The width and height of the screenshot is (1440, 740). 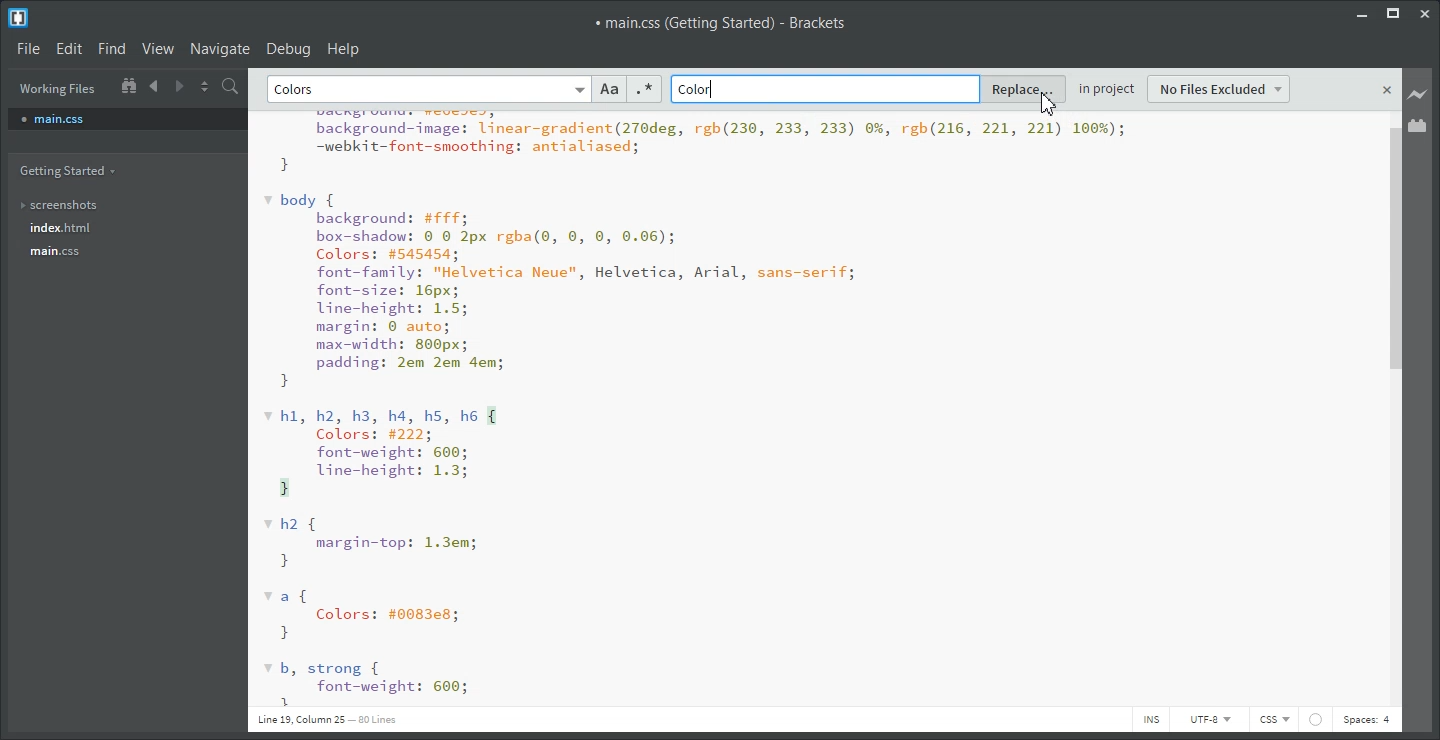 What do you see at coordinates (27, 47) in the screenshot?
I see `File` at bounding box center [27, 47].